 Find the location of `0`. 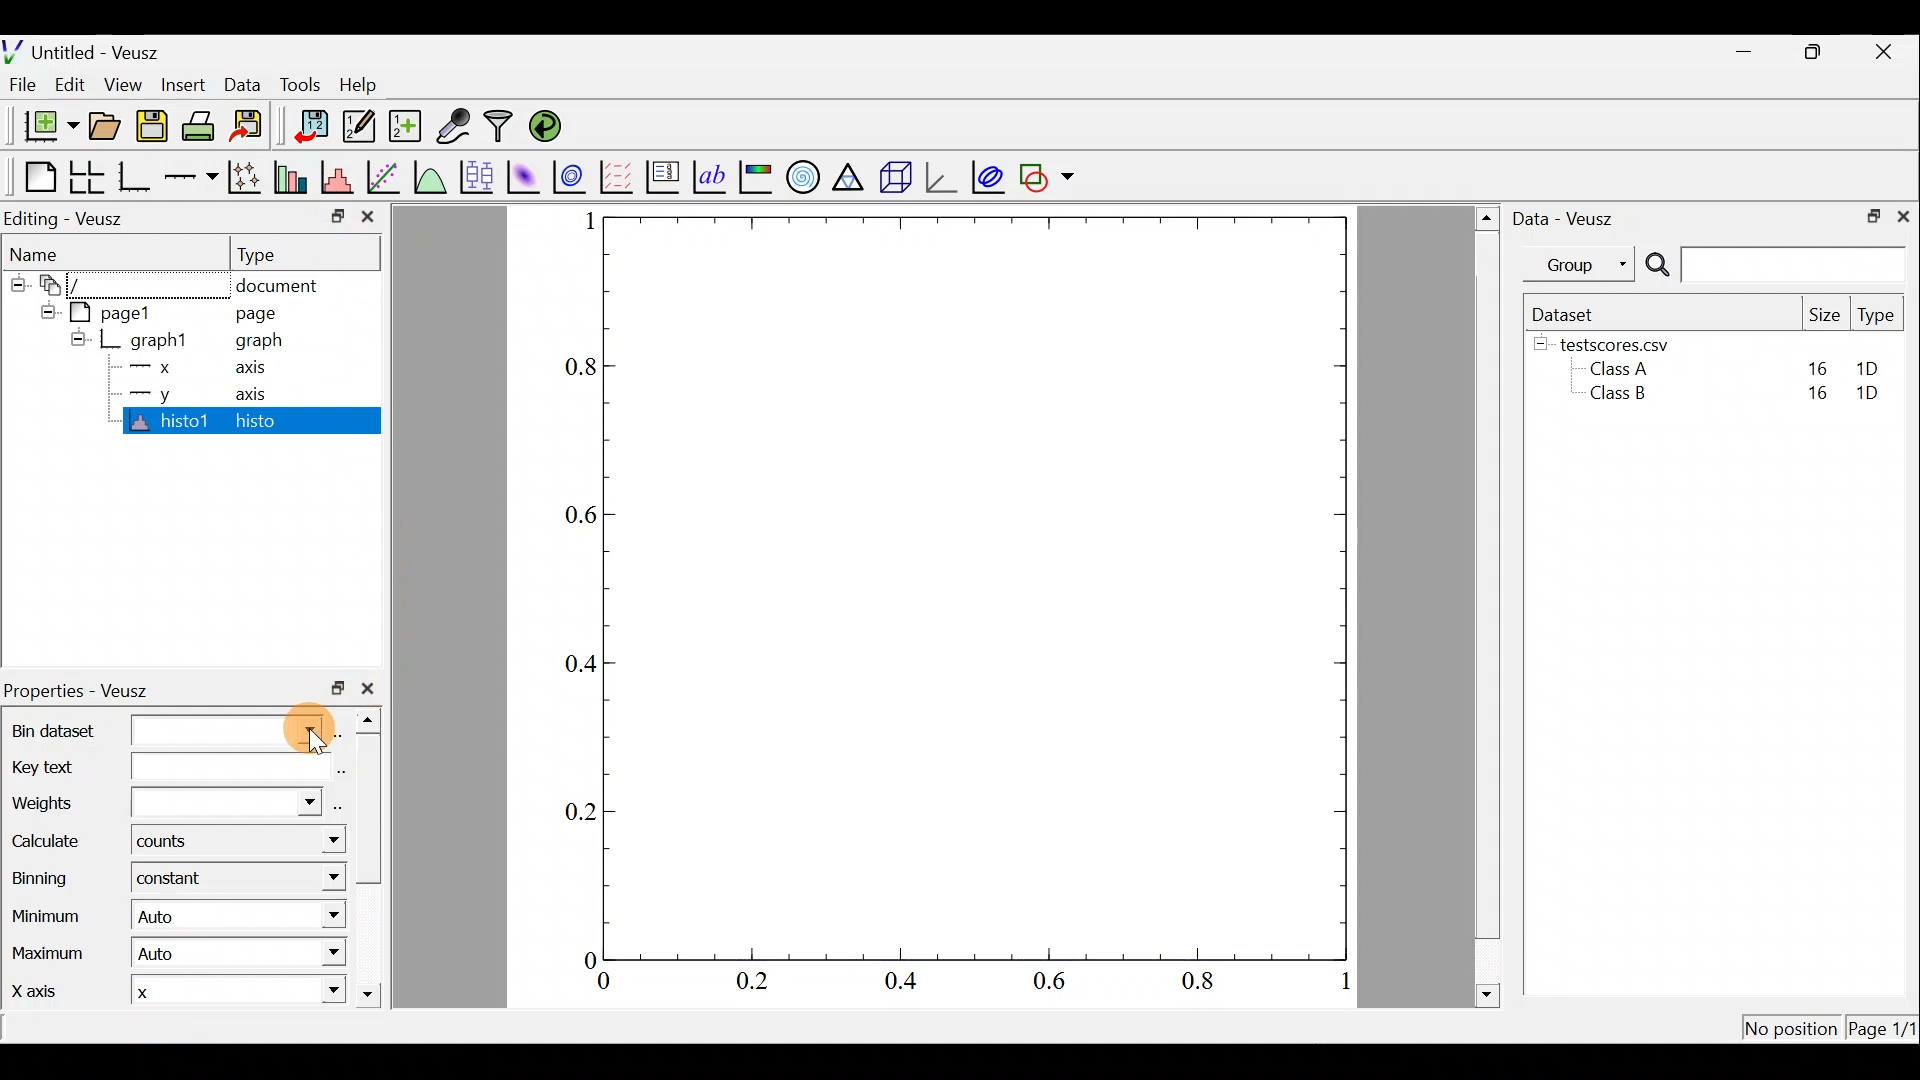

0 is located at coordinates (606, 982).